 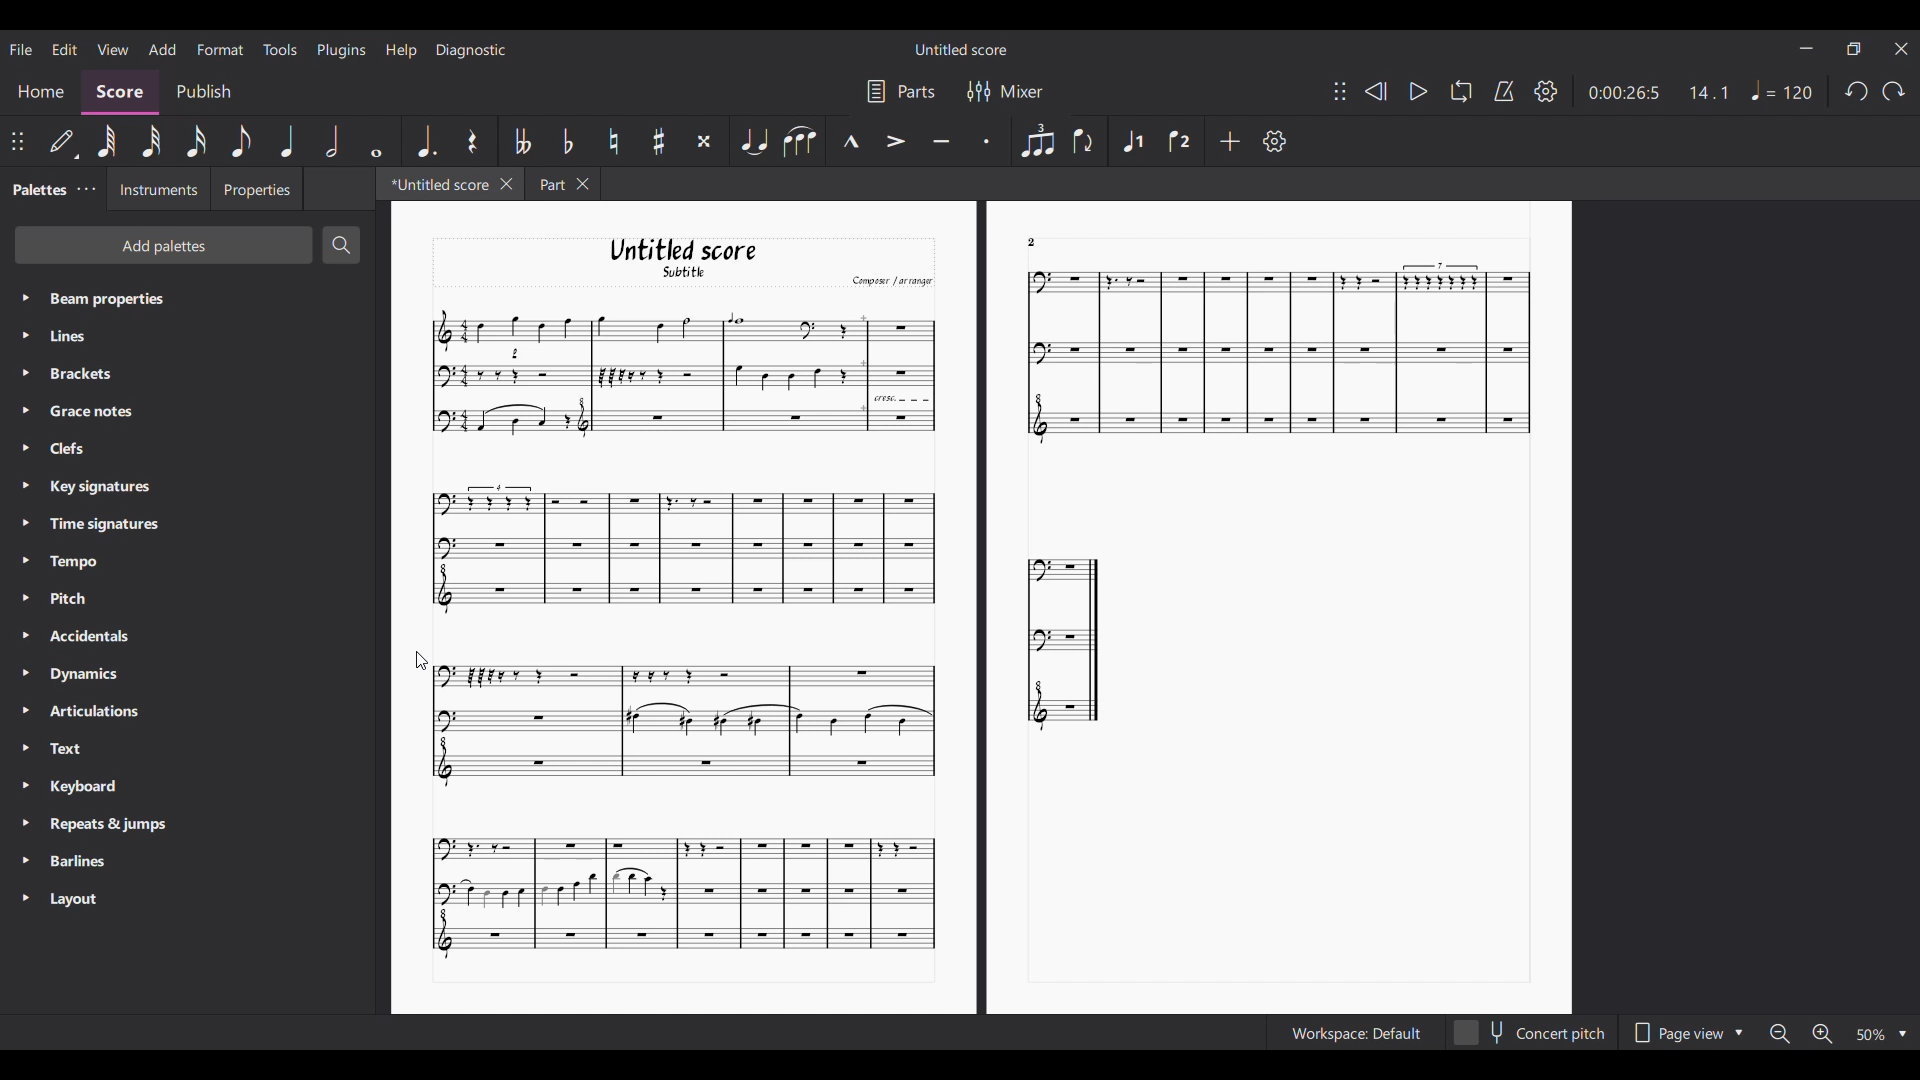 What do you see at coordinates (680, 373) in the screenshot?
I see `Graph` at bounding box center [680, 373].